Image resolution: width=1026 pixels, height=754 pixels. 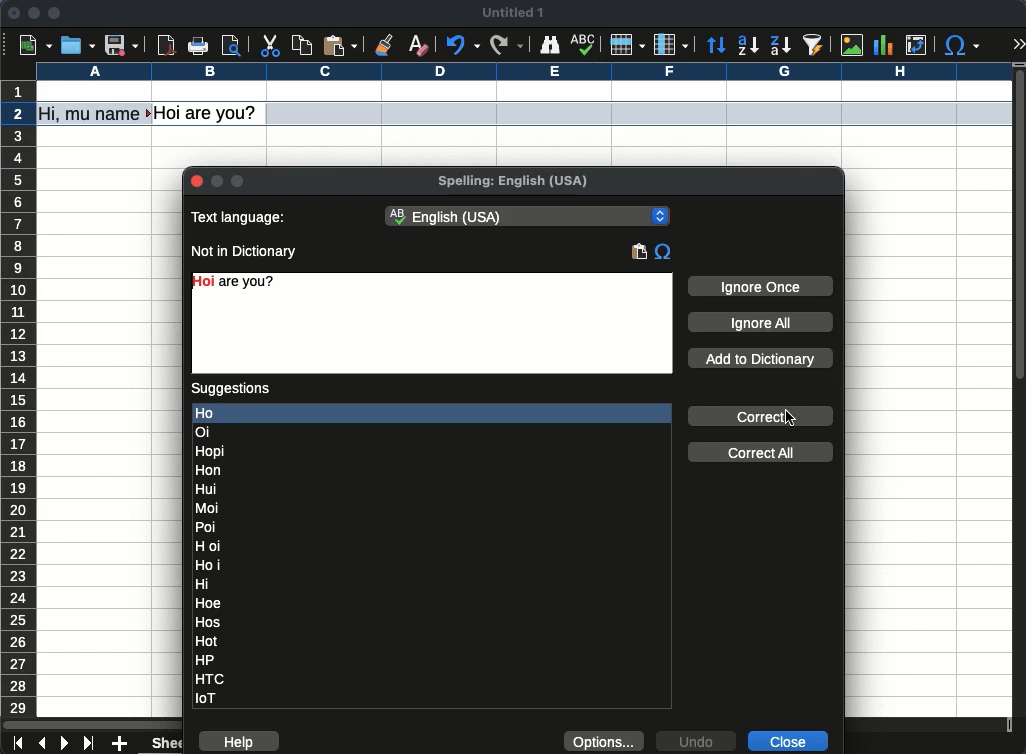 I want to click on ascending, so click(x=748, y=45).